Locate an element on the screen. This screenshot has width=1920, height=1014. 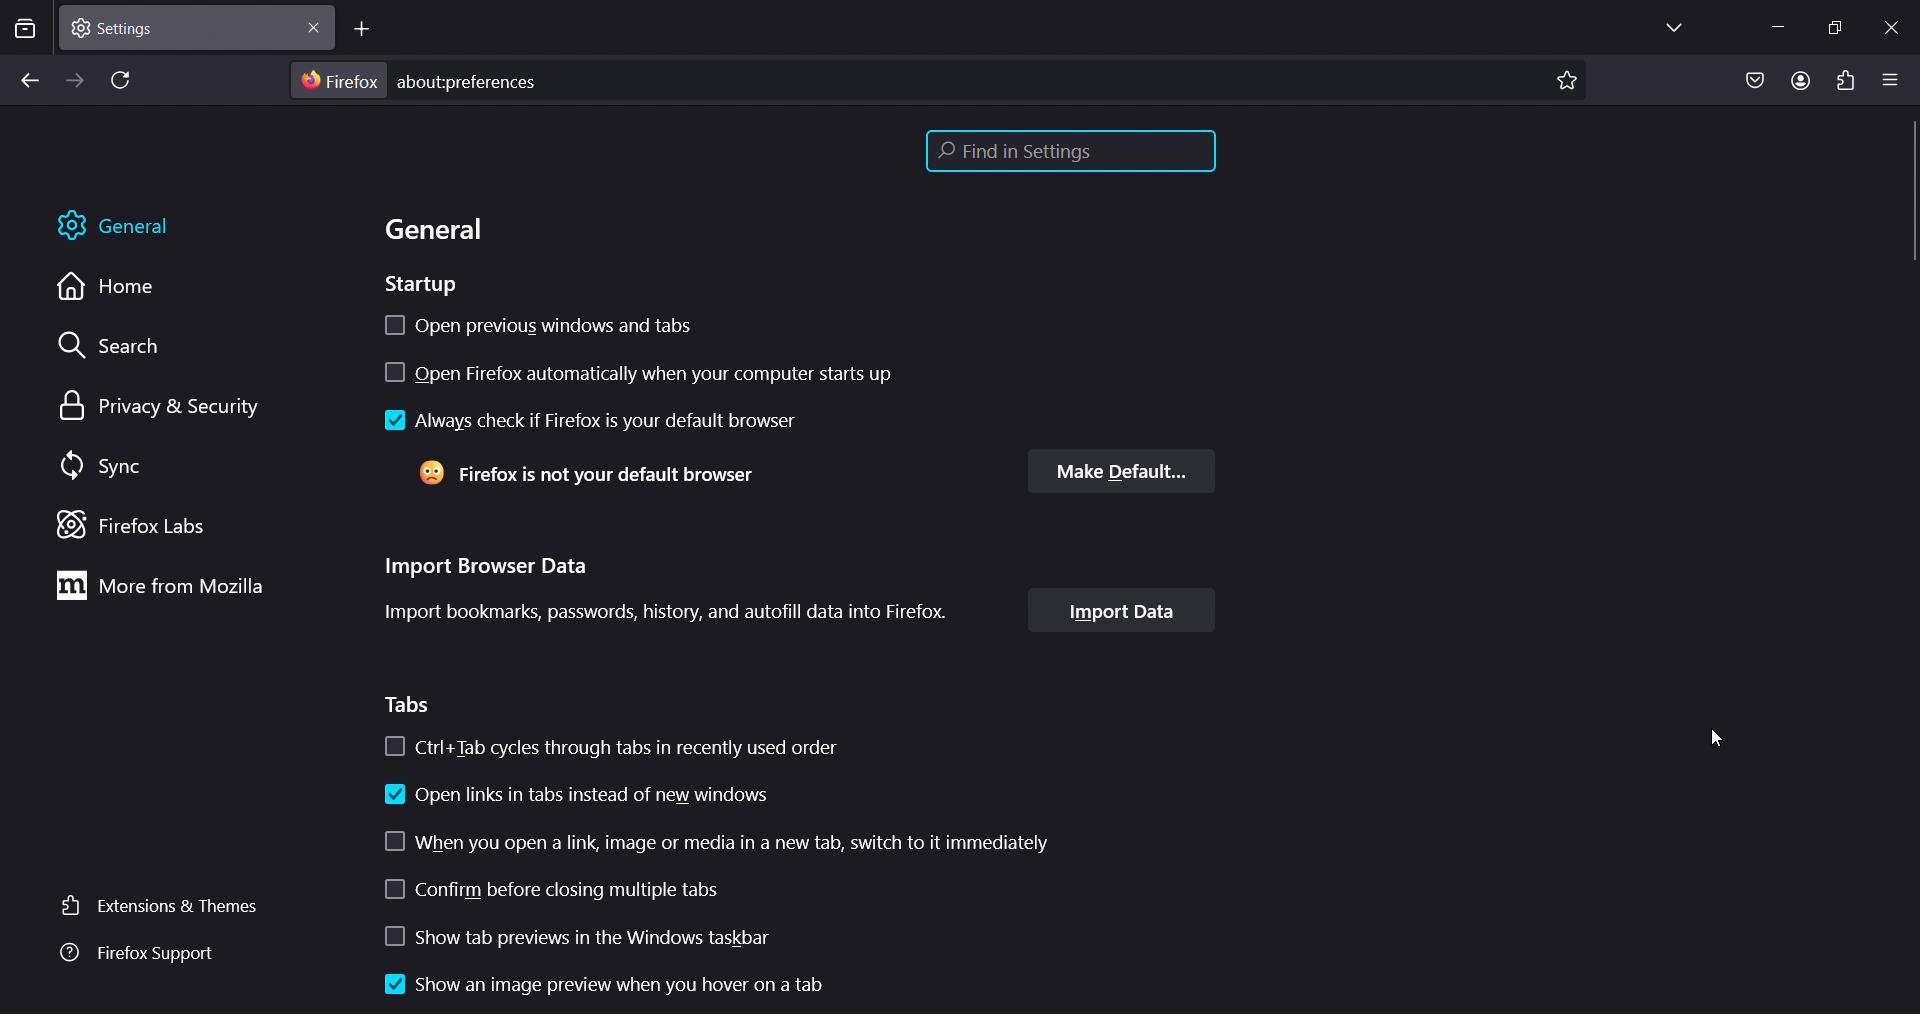
Firefox is not your default browser is located at coordinates (592, 474).